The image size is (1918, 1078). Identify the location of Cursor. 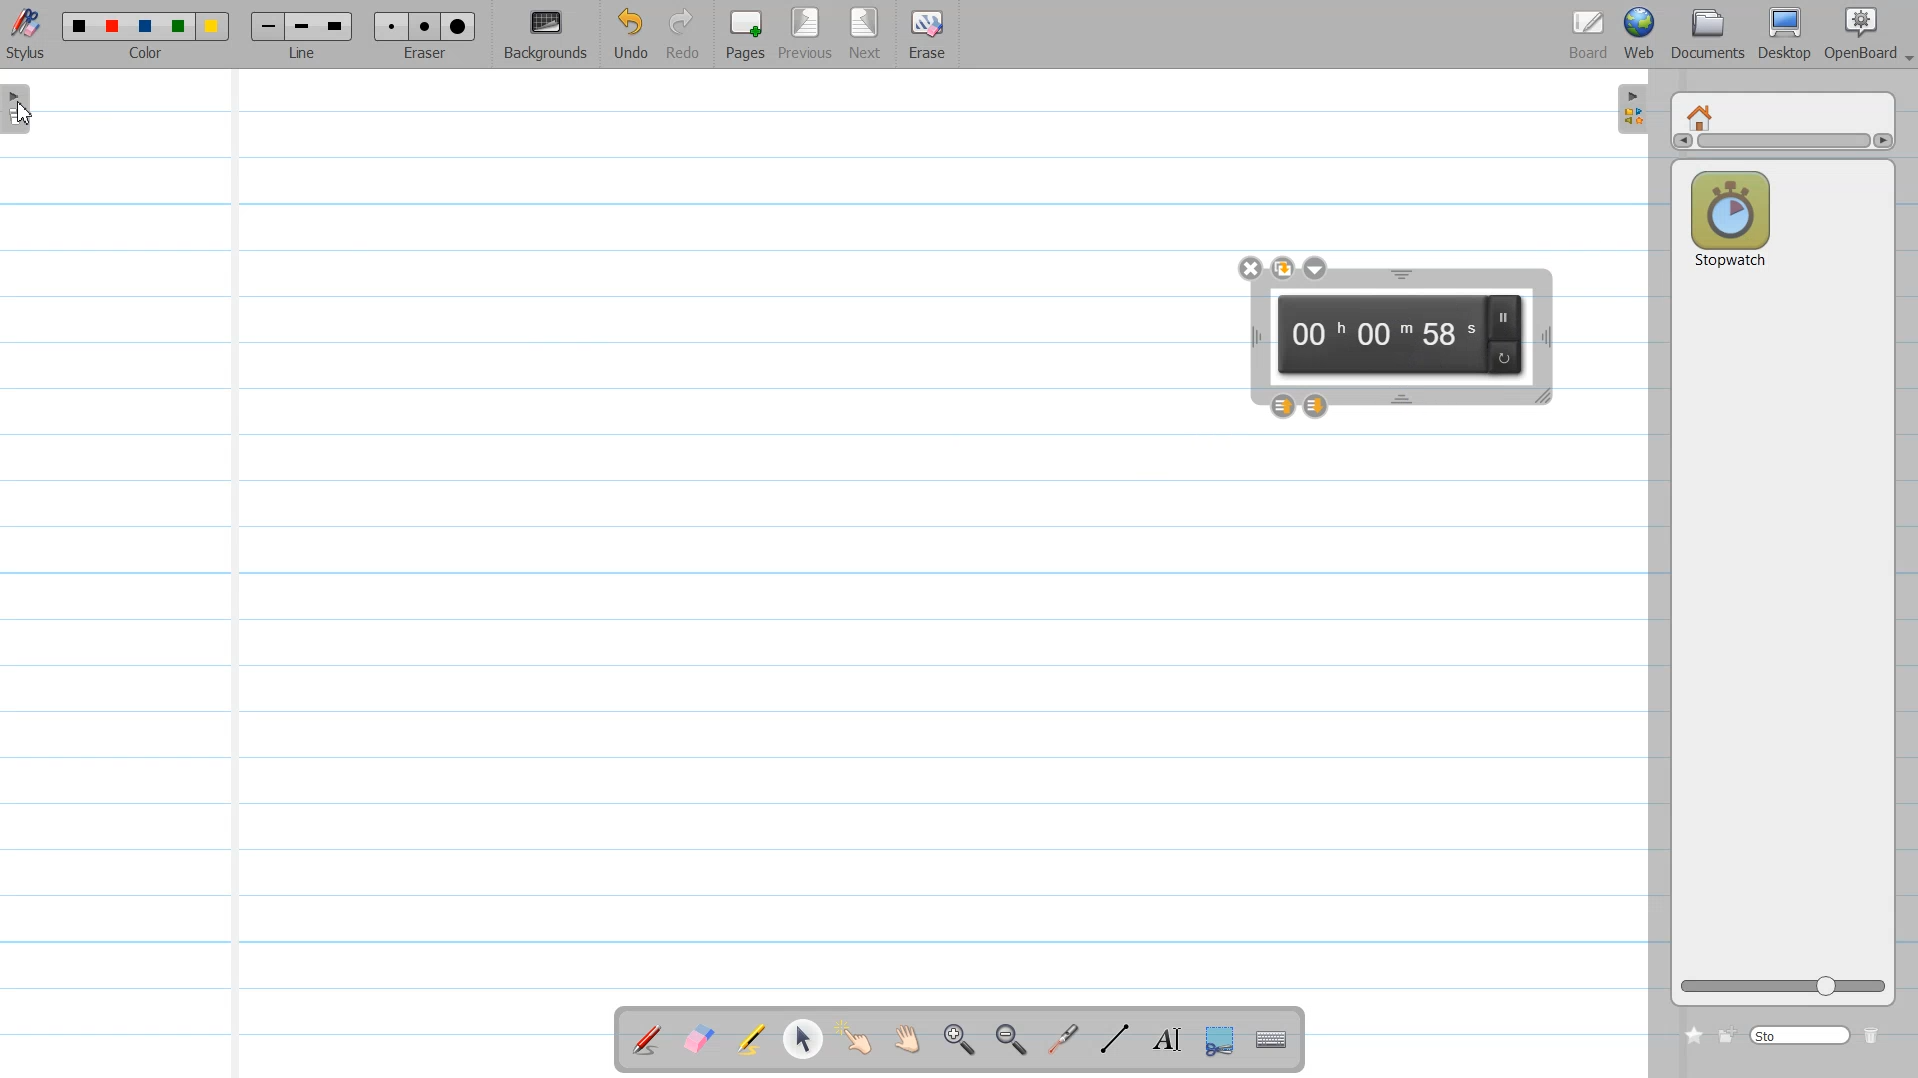
(24, 113).